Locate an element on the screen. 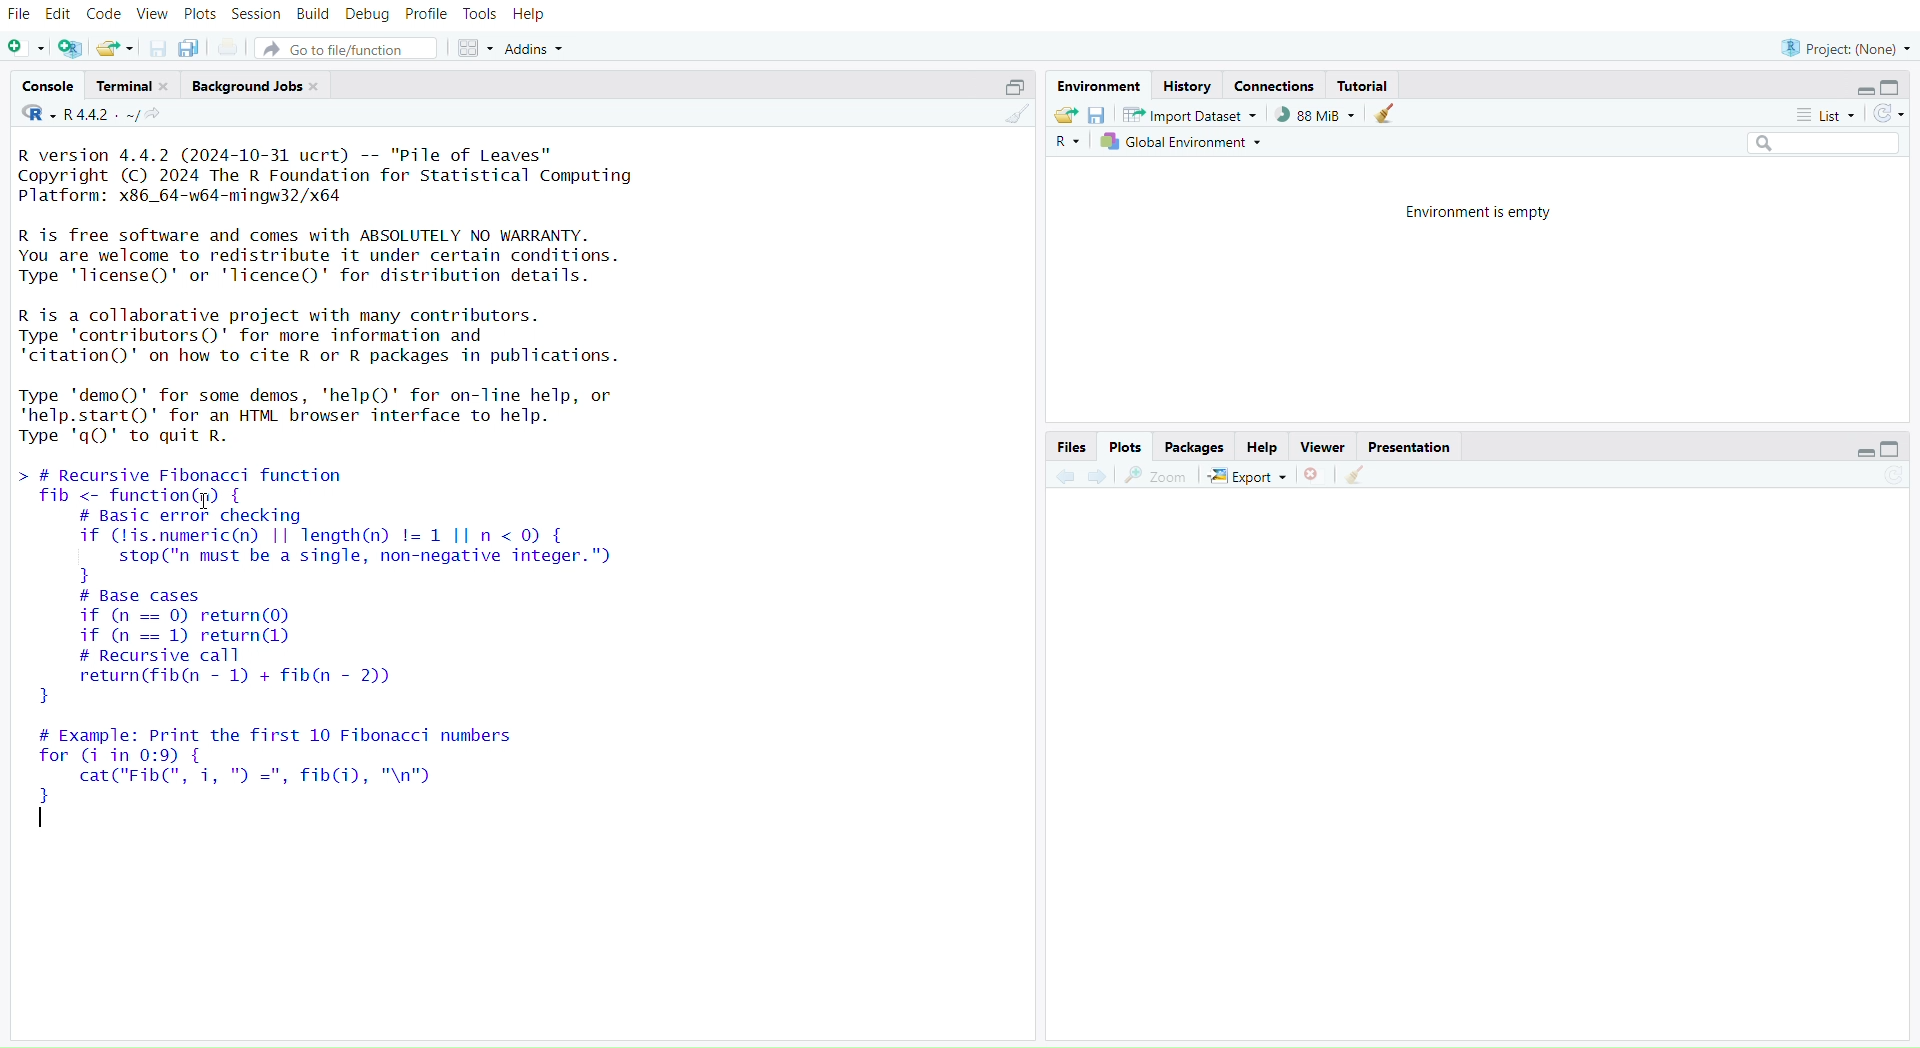 The height and width of the screenshot is (1048, 1920). list is located at coordinates (1819, 118).